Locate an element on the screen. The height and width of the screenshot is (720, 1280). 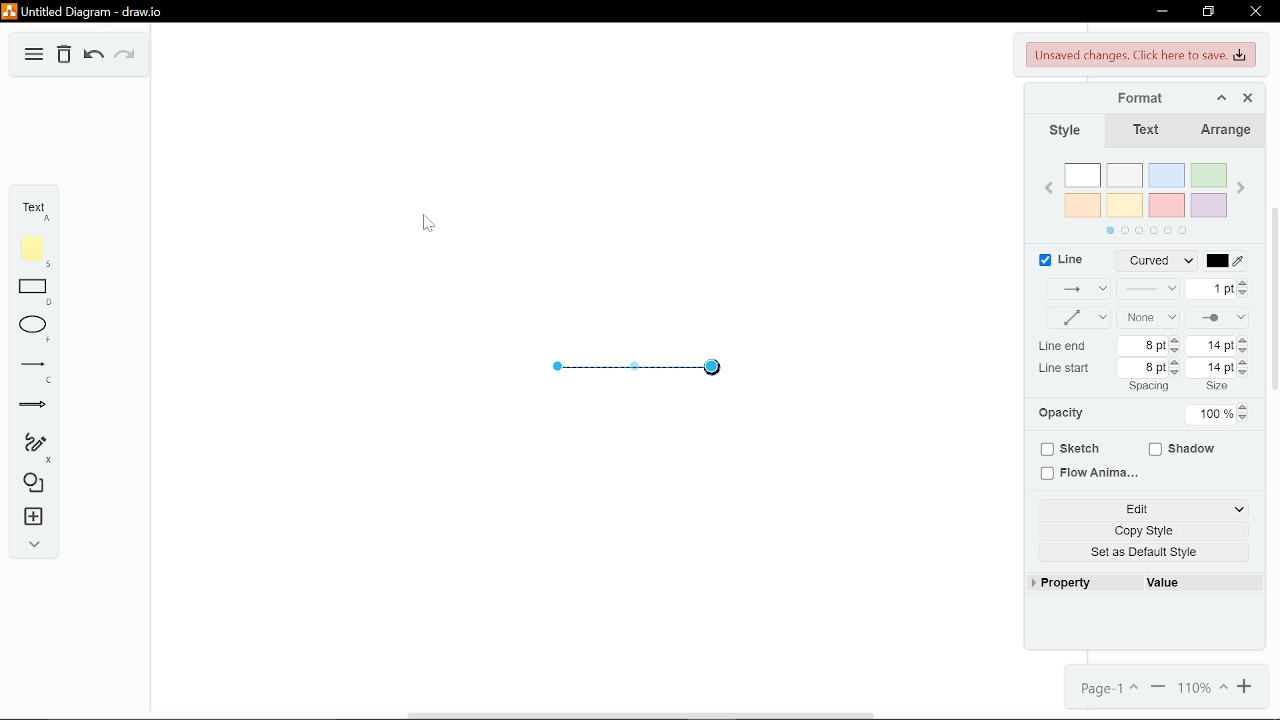
Line is located at coordinates (33, 373).